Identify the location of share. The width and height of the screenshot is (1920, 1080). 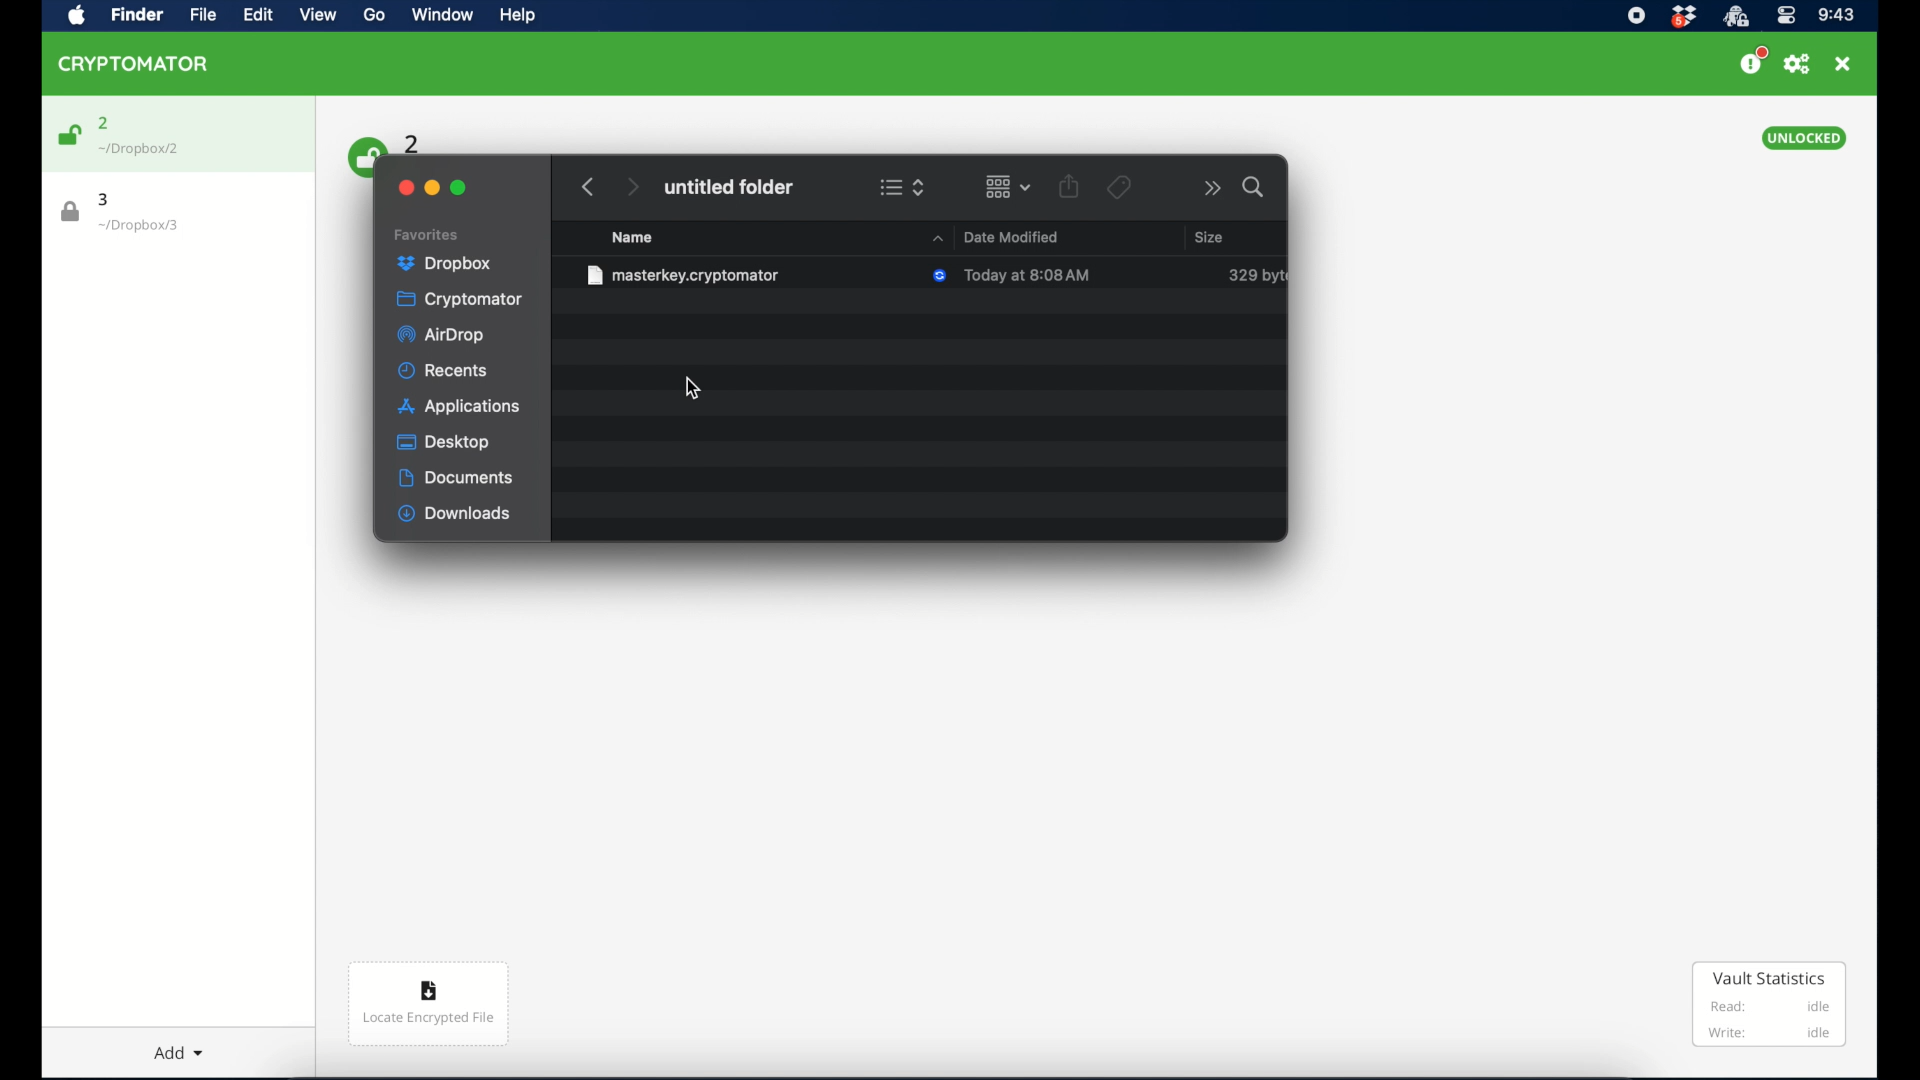
(1069, 186).